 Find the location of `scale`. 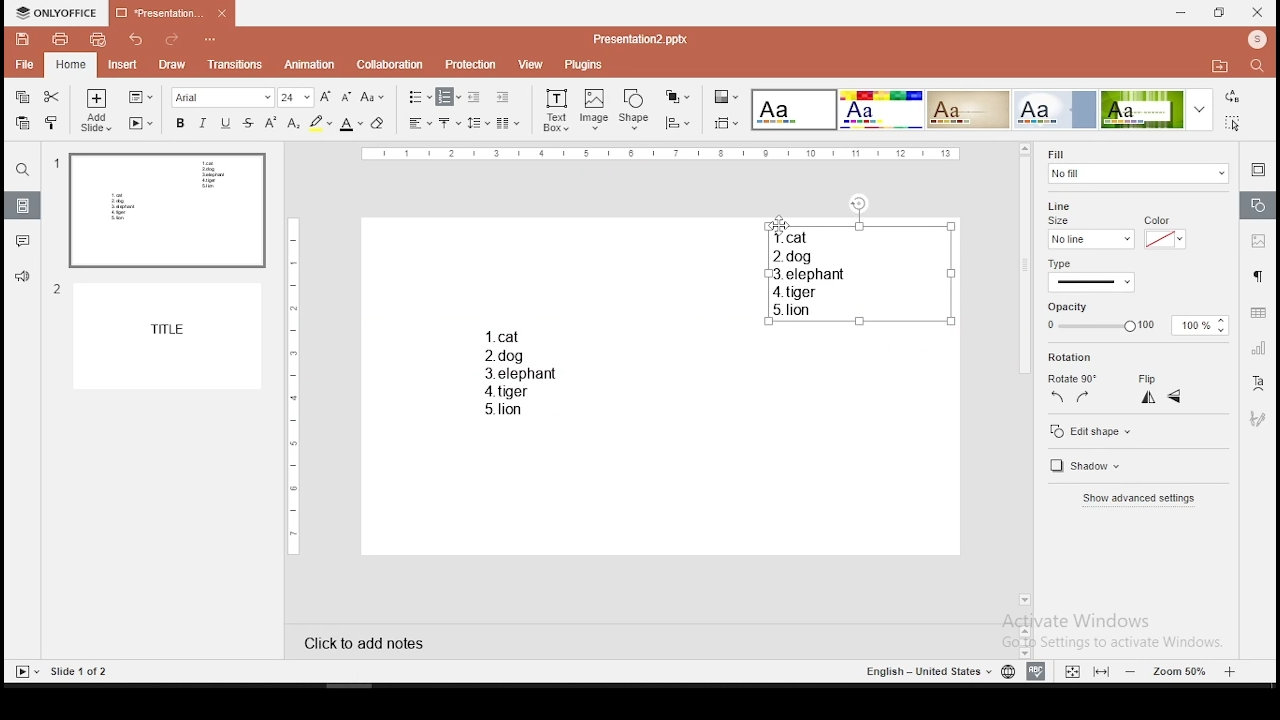

scale is located at coordinates (291, 384).